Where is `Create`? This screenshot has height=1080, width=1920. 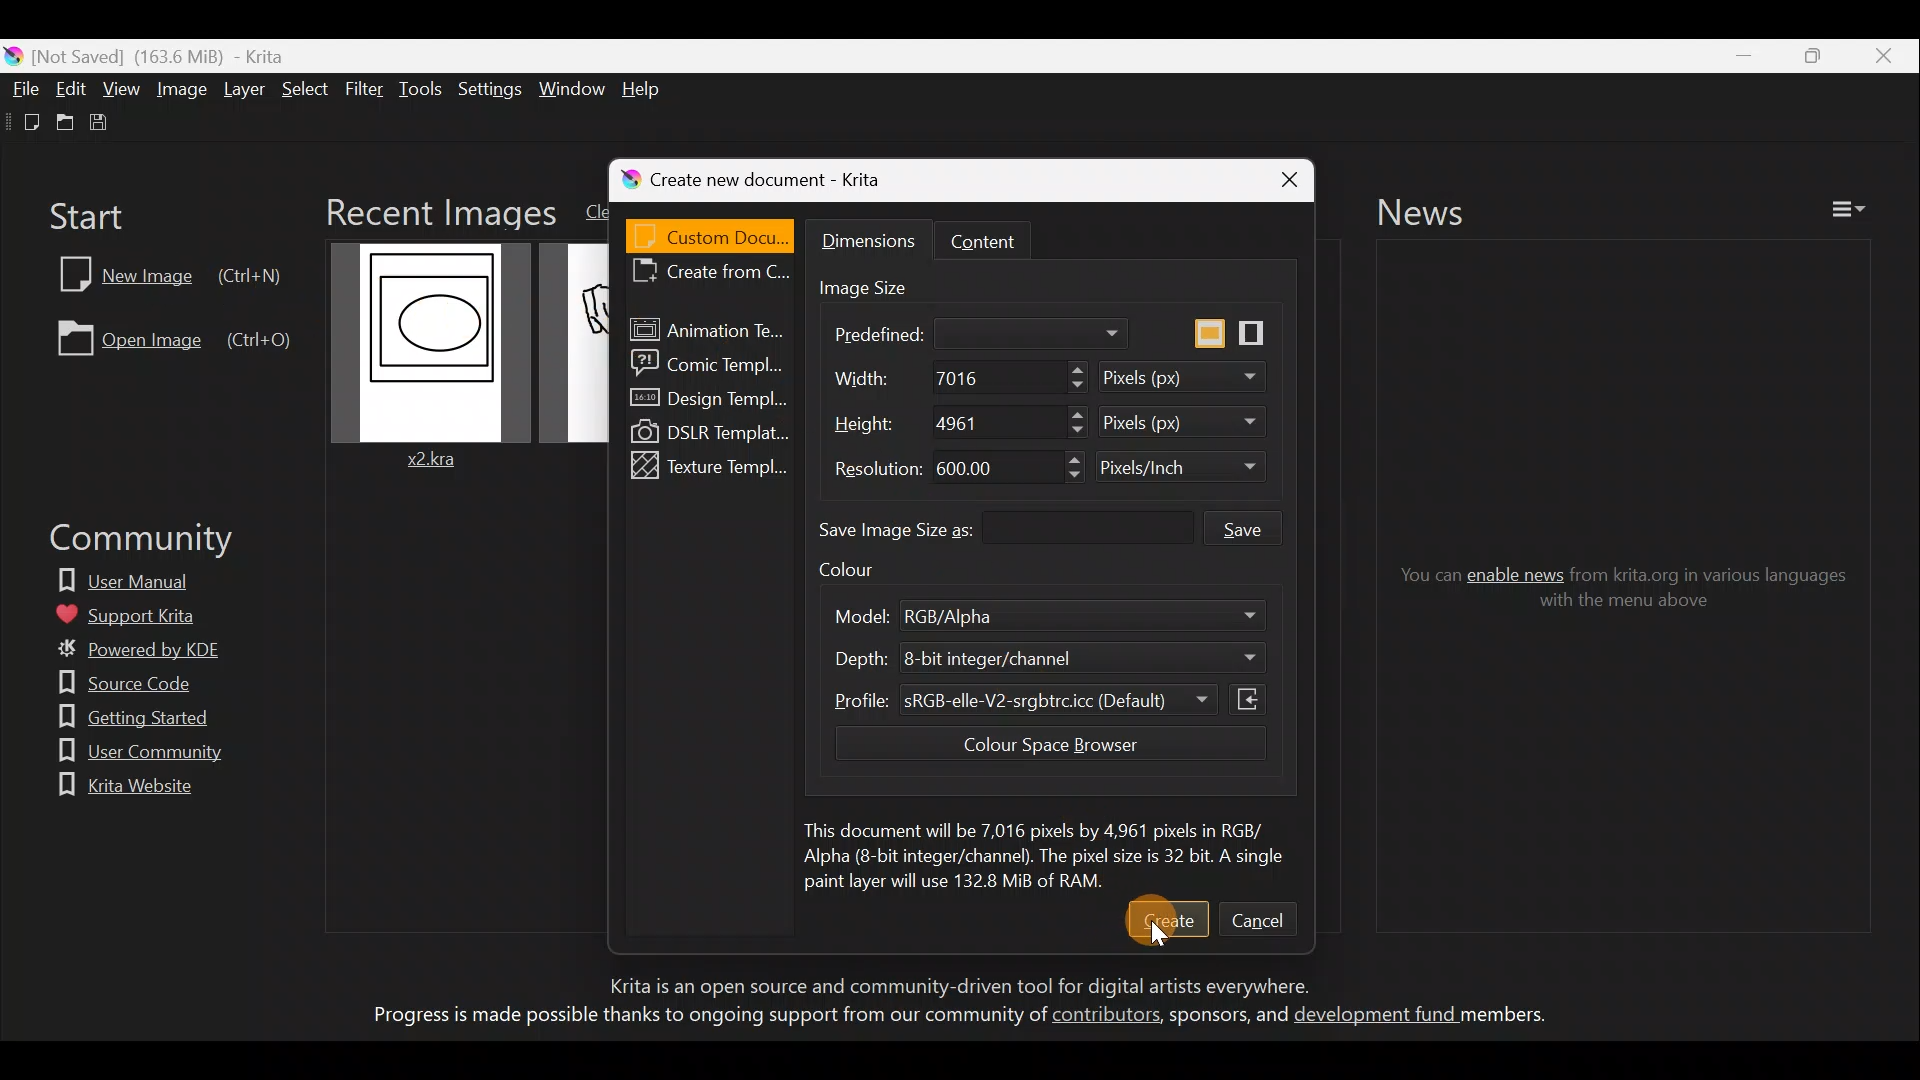
Create is located at coordinates (1168, 917).